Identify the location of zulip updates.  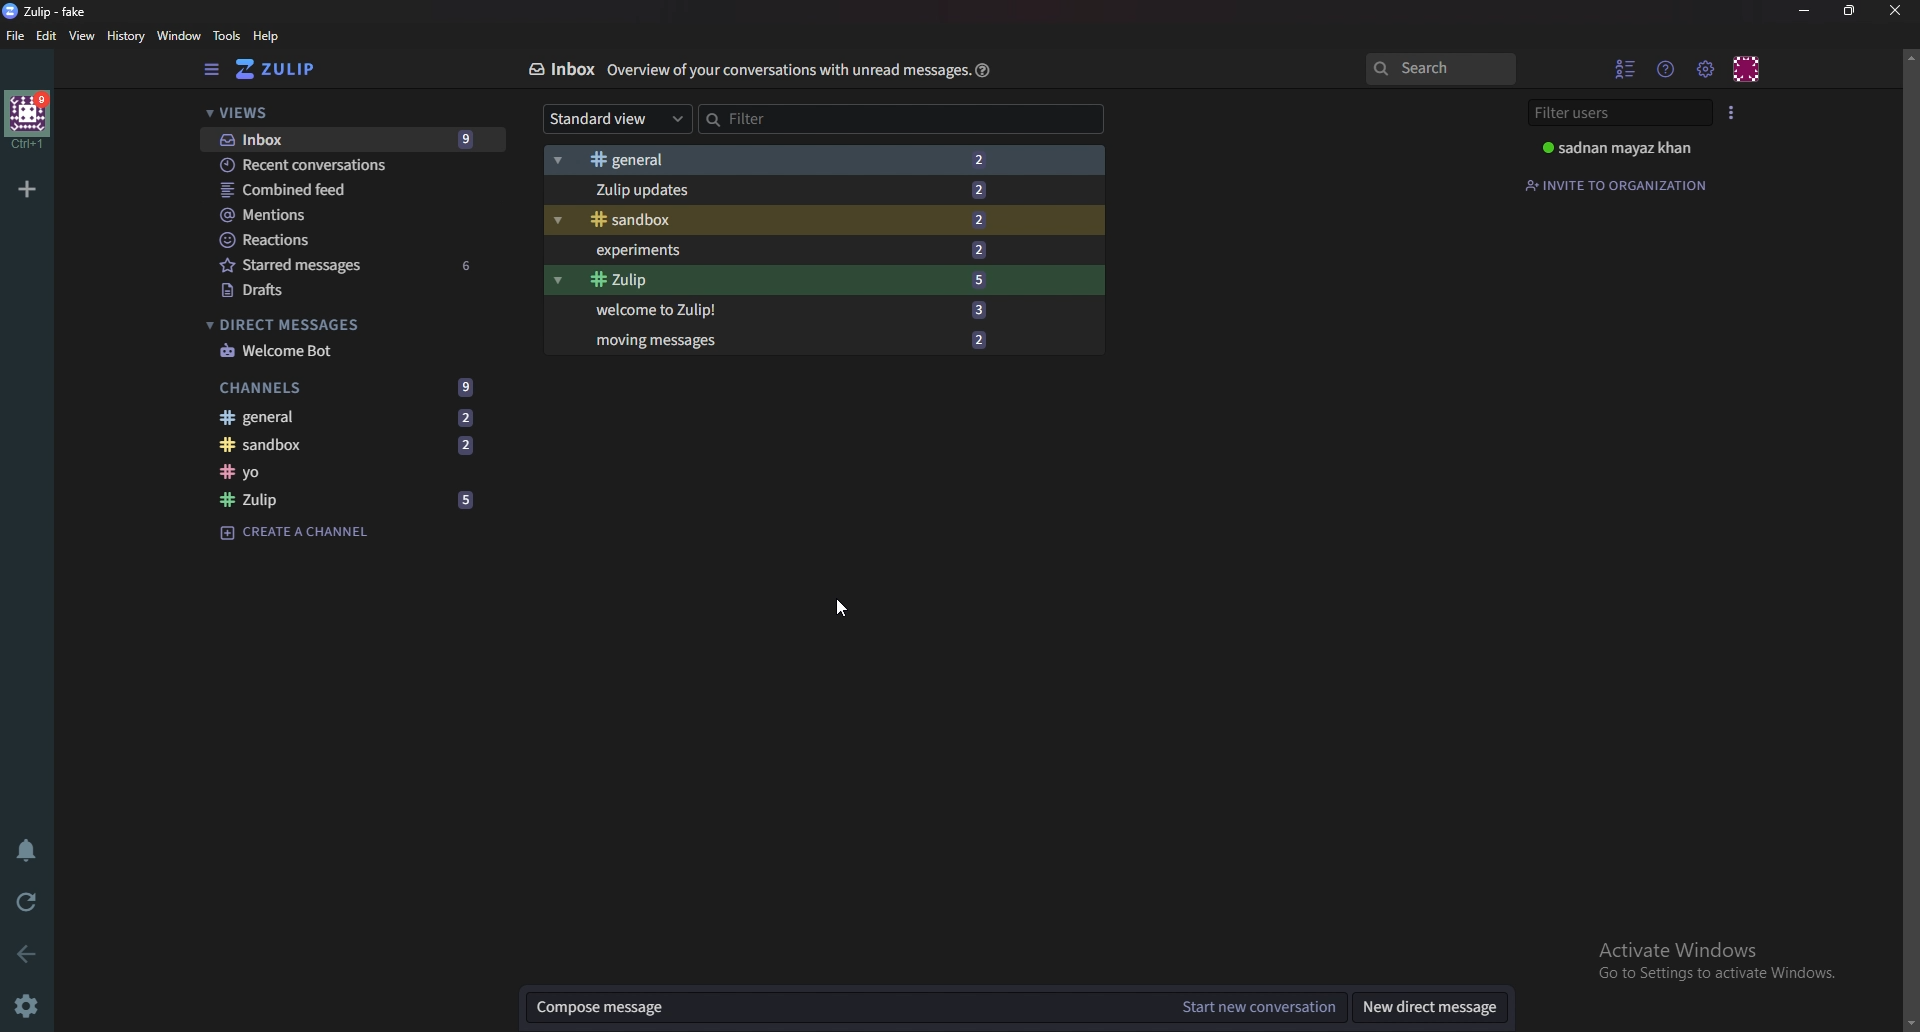
(782, 191).